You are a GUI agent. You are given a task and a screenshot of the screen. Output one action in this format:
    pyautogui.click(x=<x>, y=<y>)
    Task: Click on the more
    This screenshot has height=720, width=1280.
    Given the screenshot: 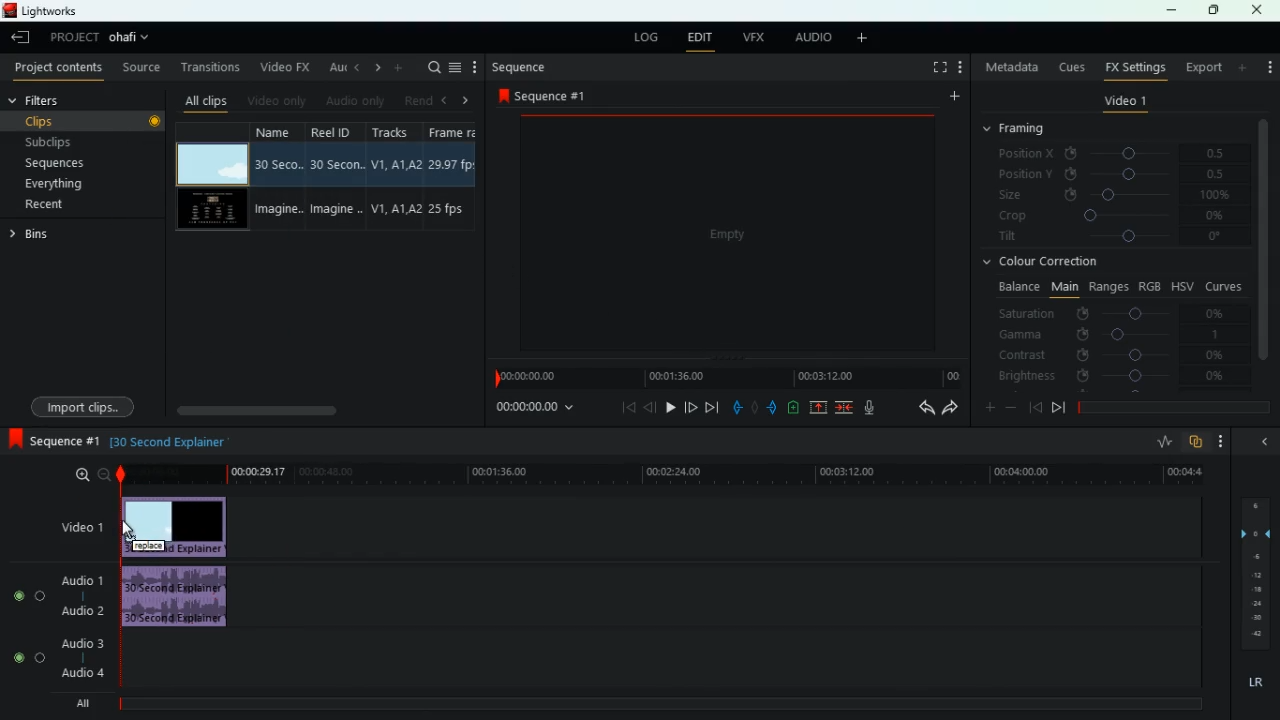 What is the action you would take?
    pyautogui.click(x=1226, y=441)
    